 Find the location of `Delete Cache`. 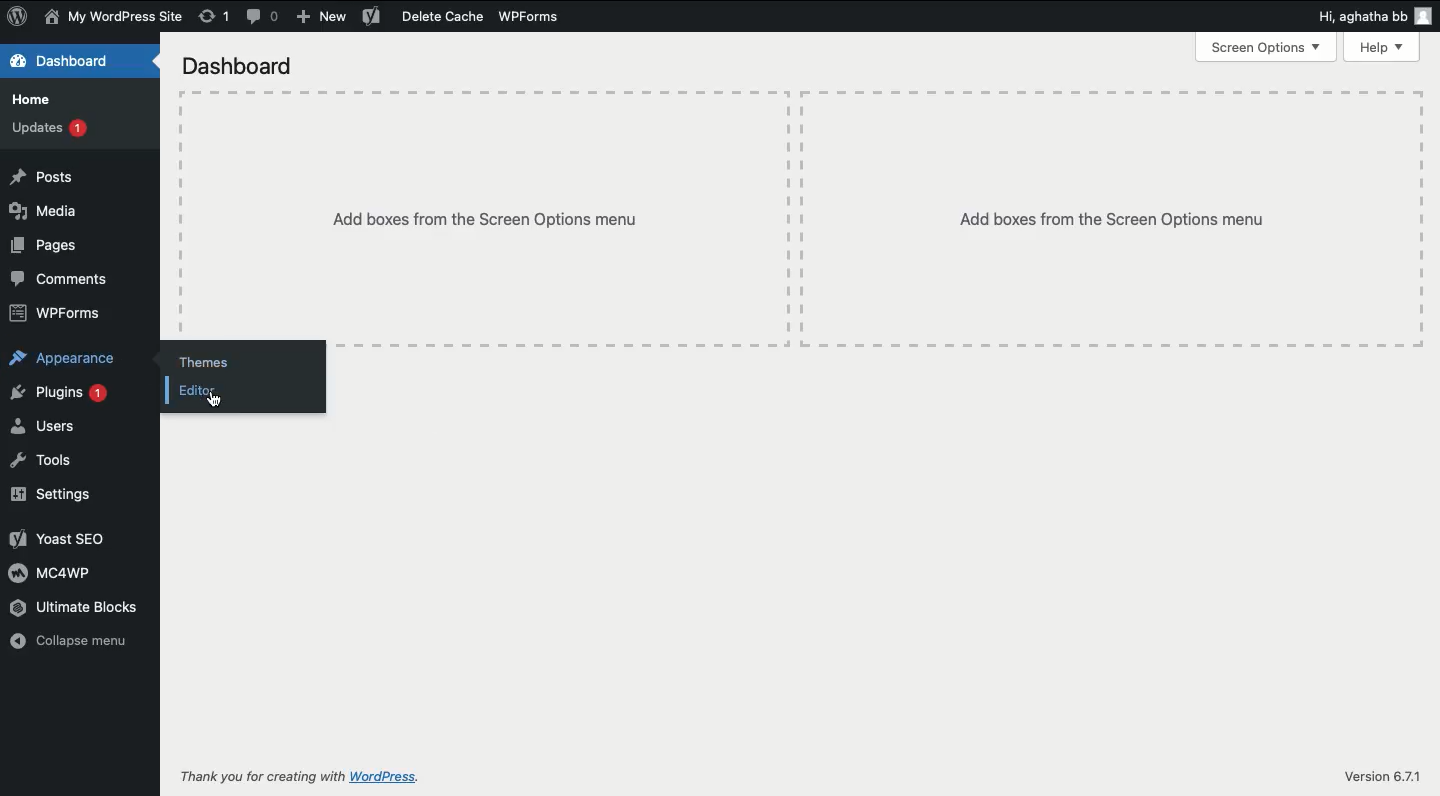

Delete Cache is located at coordinates (427, 17).